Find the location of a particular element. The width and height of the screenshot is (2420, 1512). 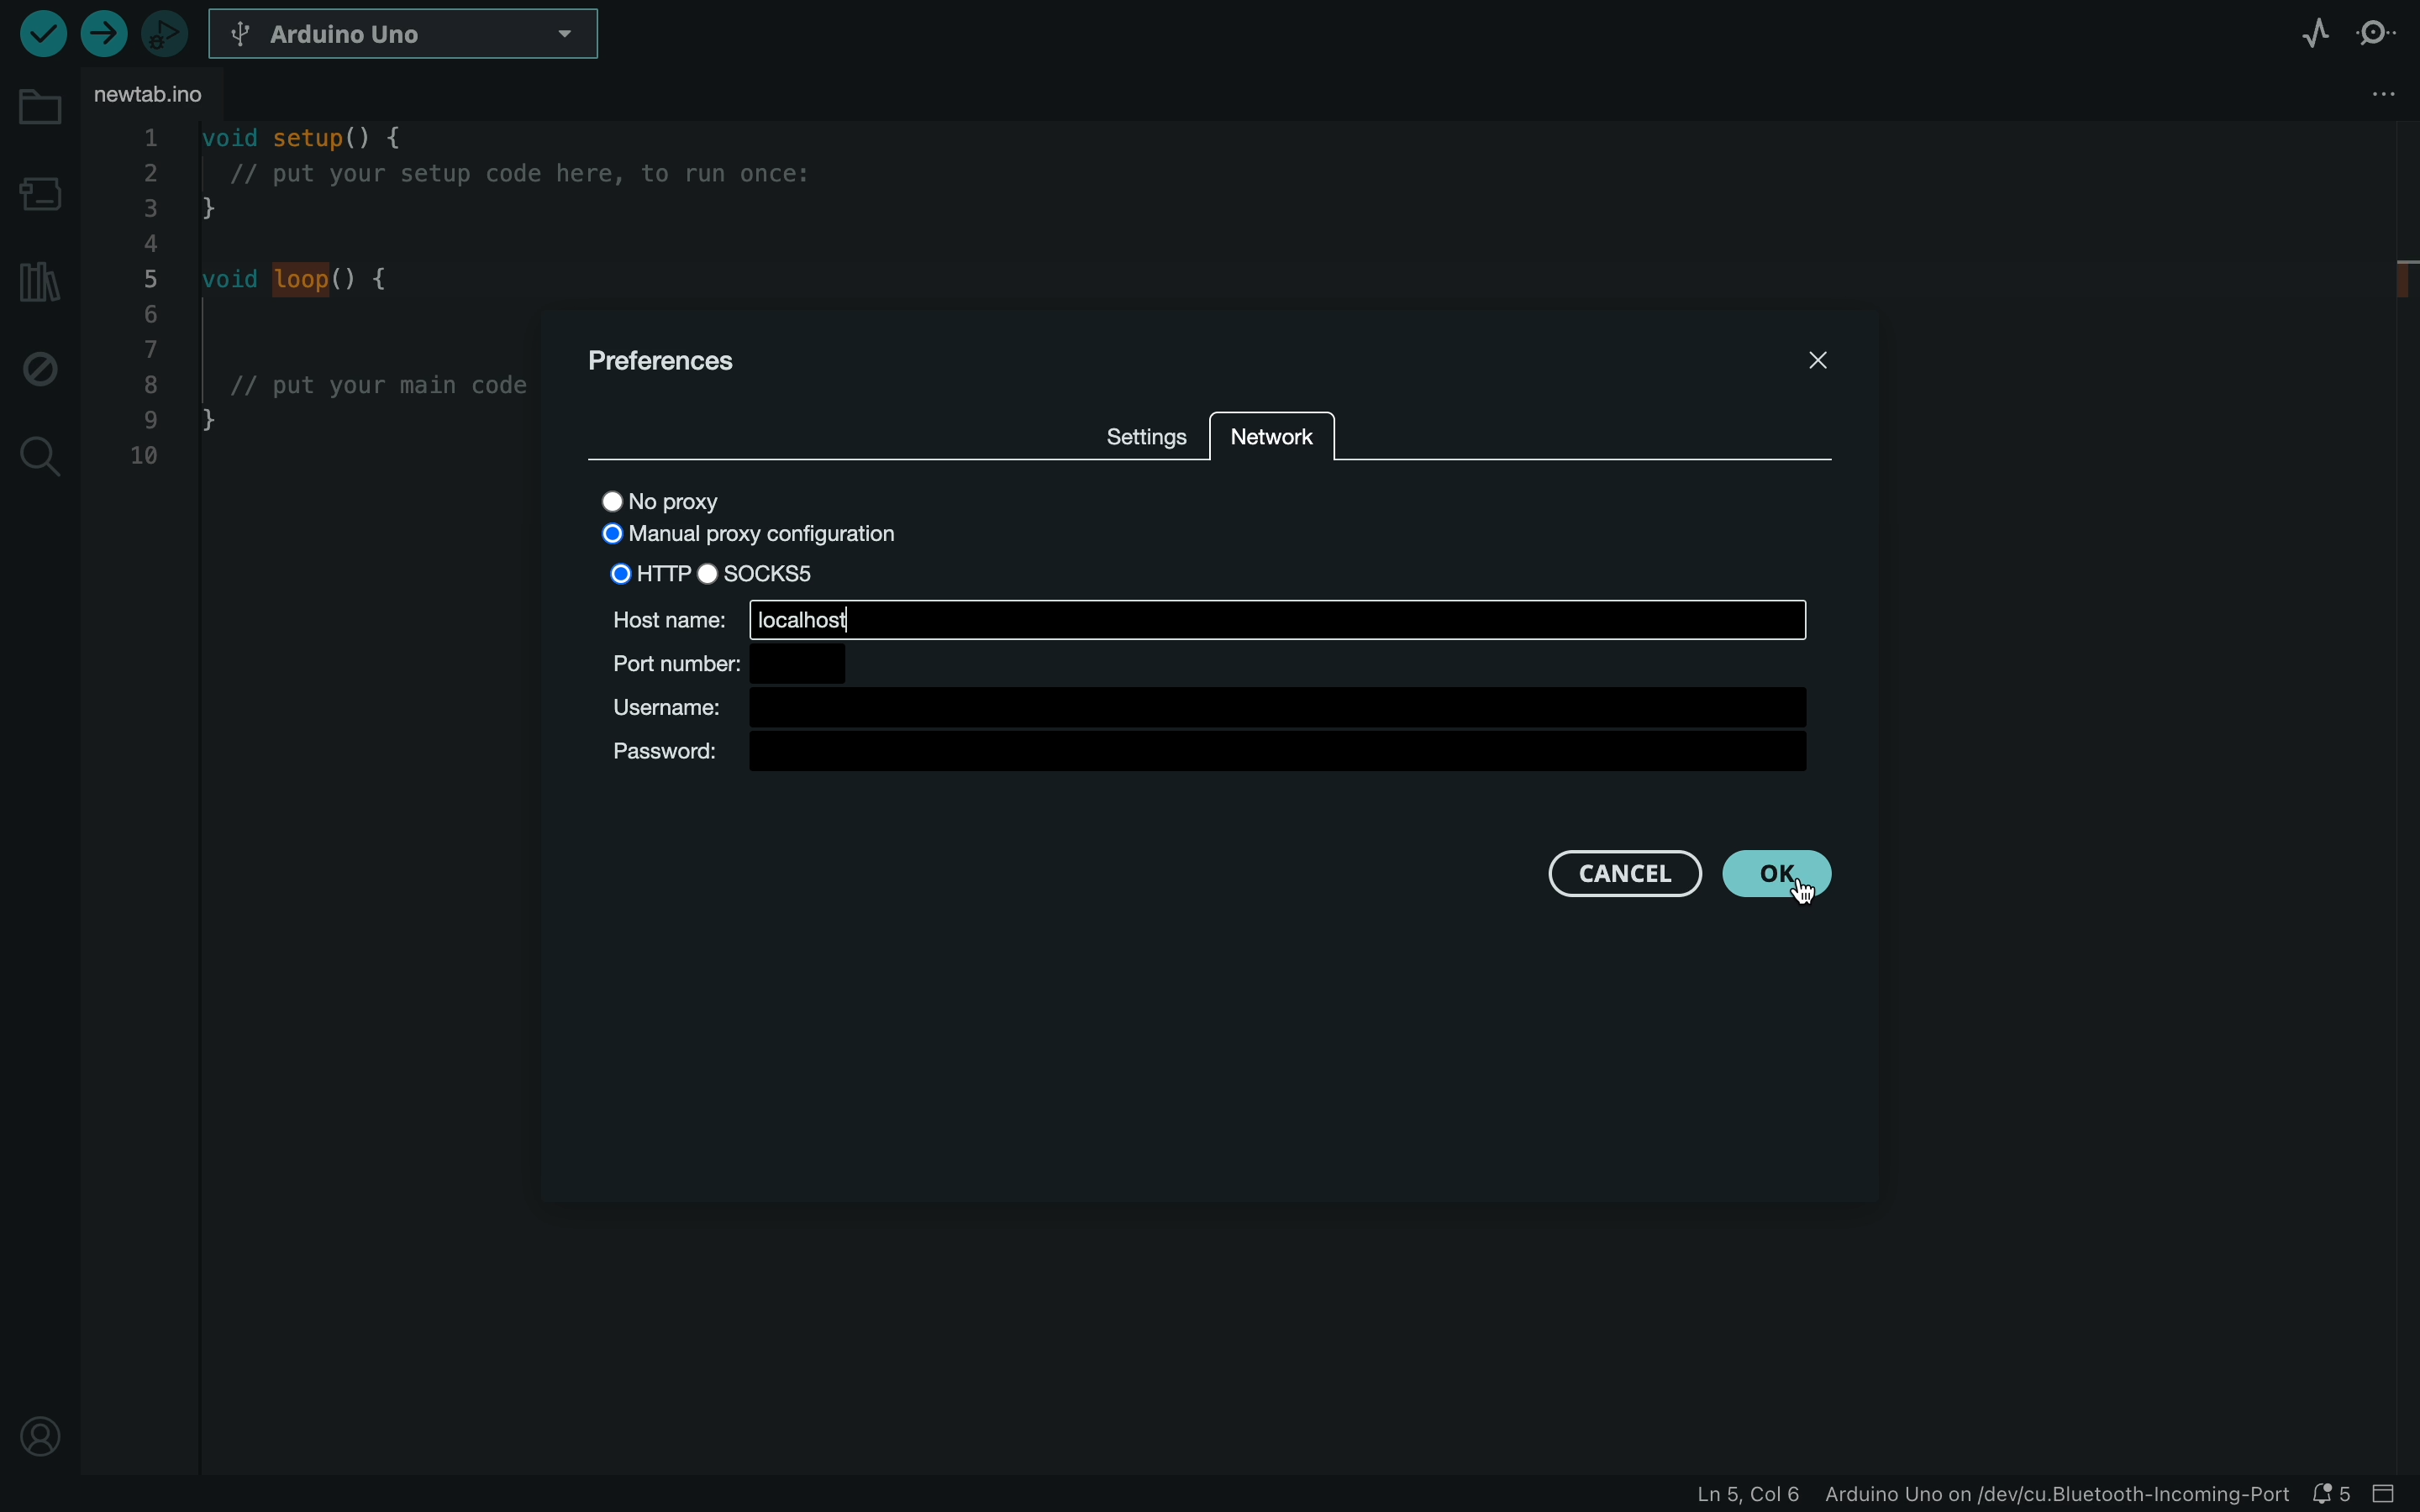

notification is located at coordinates (2334, 1494).